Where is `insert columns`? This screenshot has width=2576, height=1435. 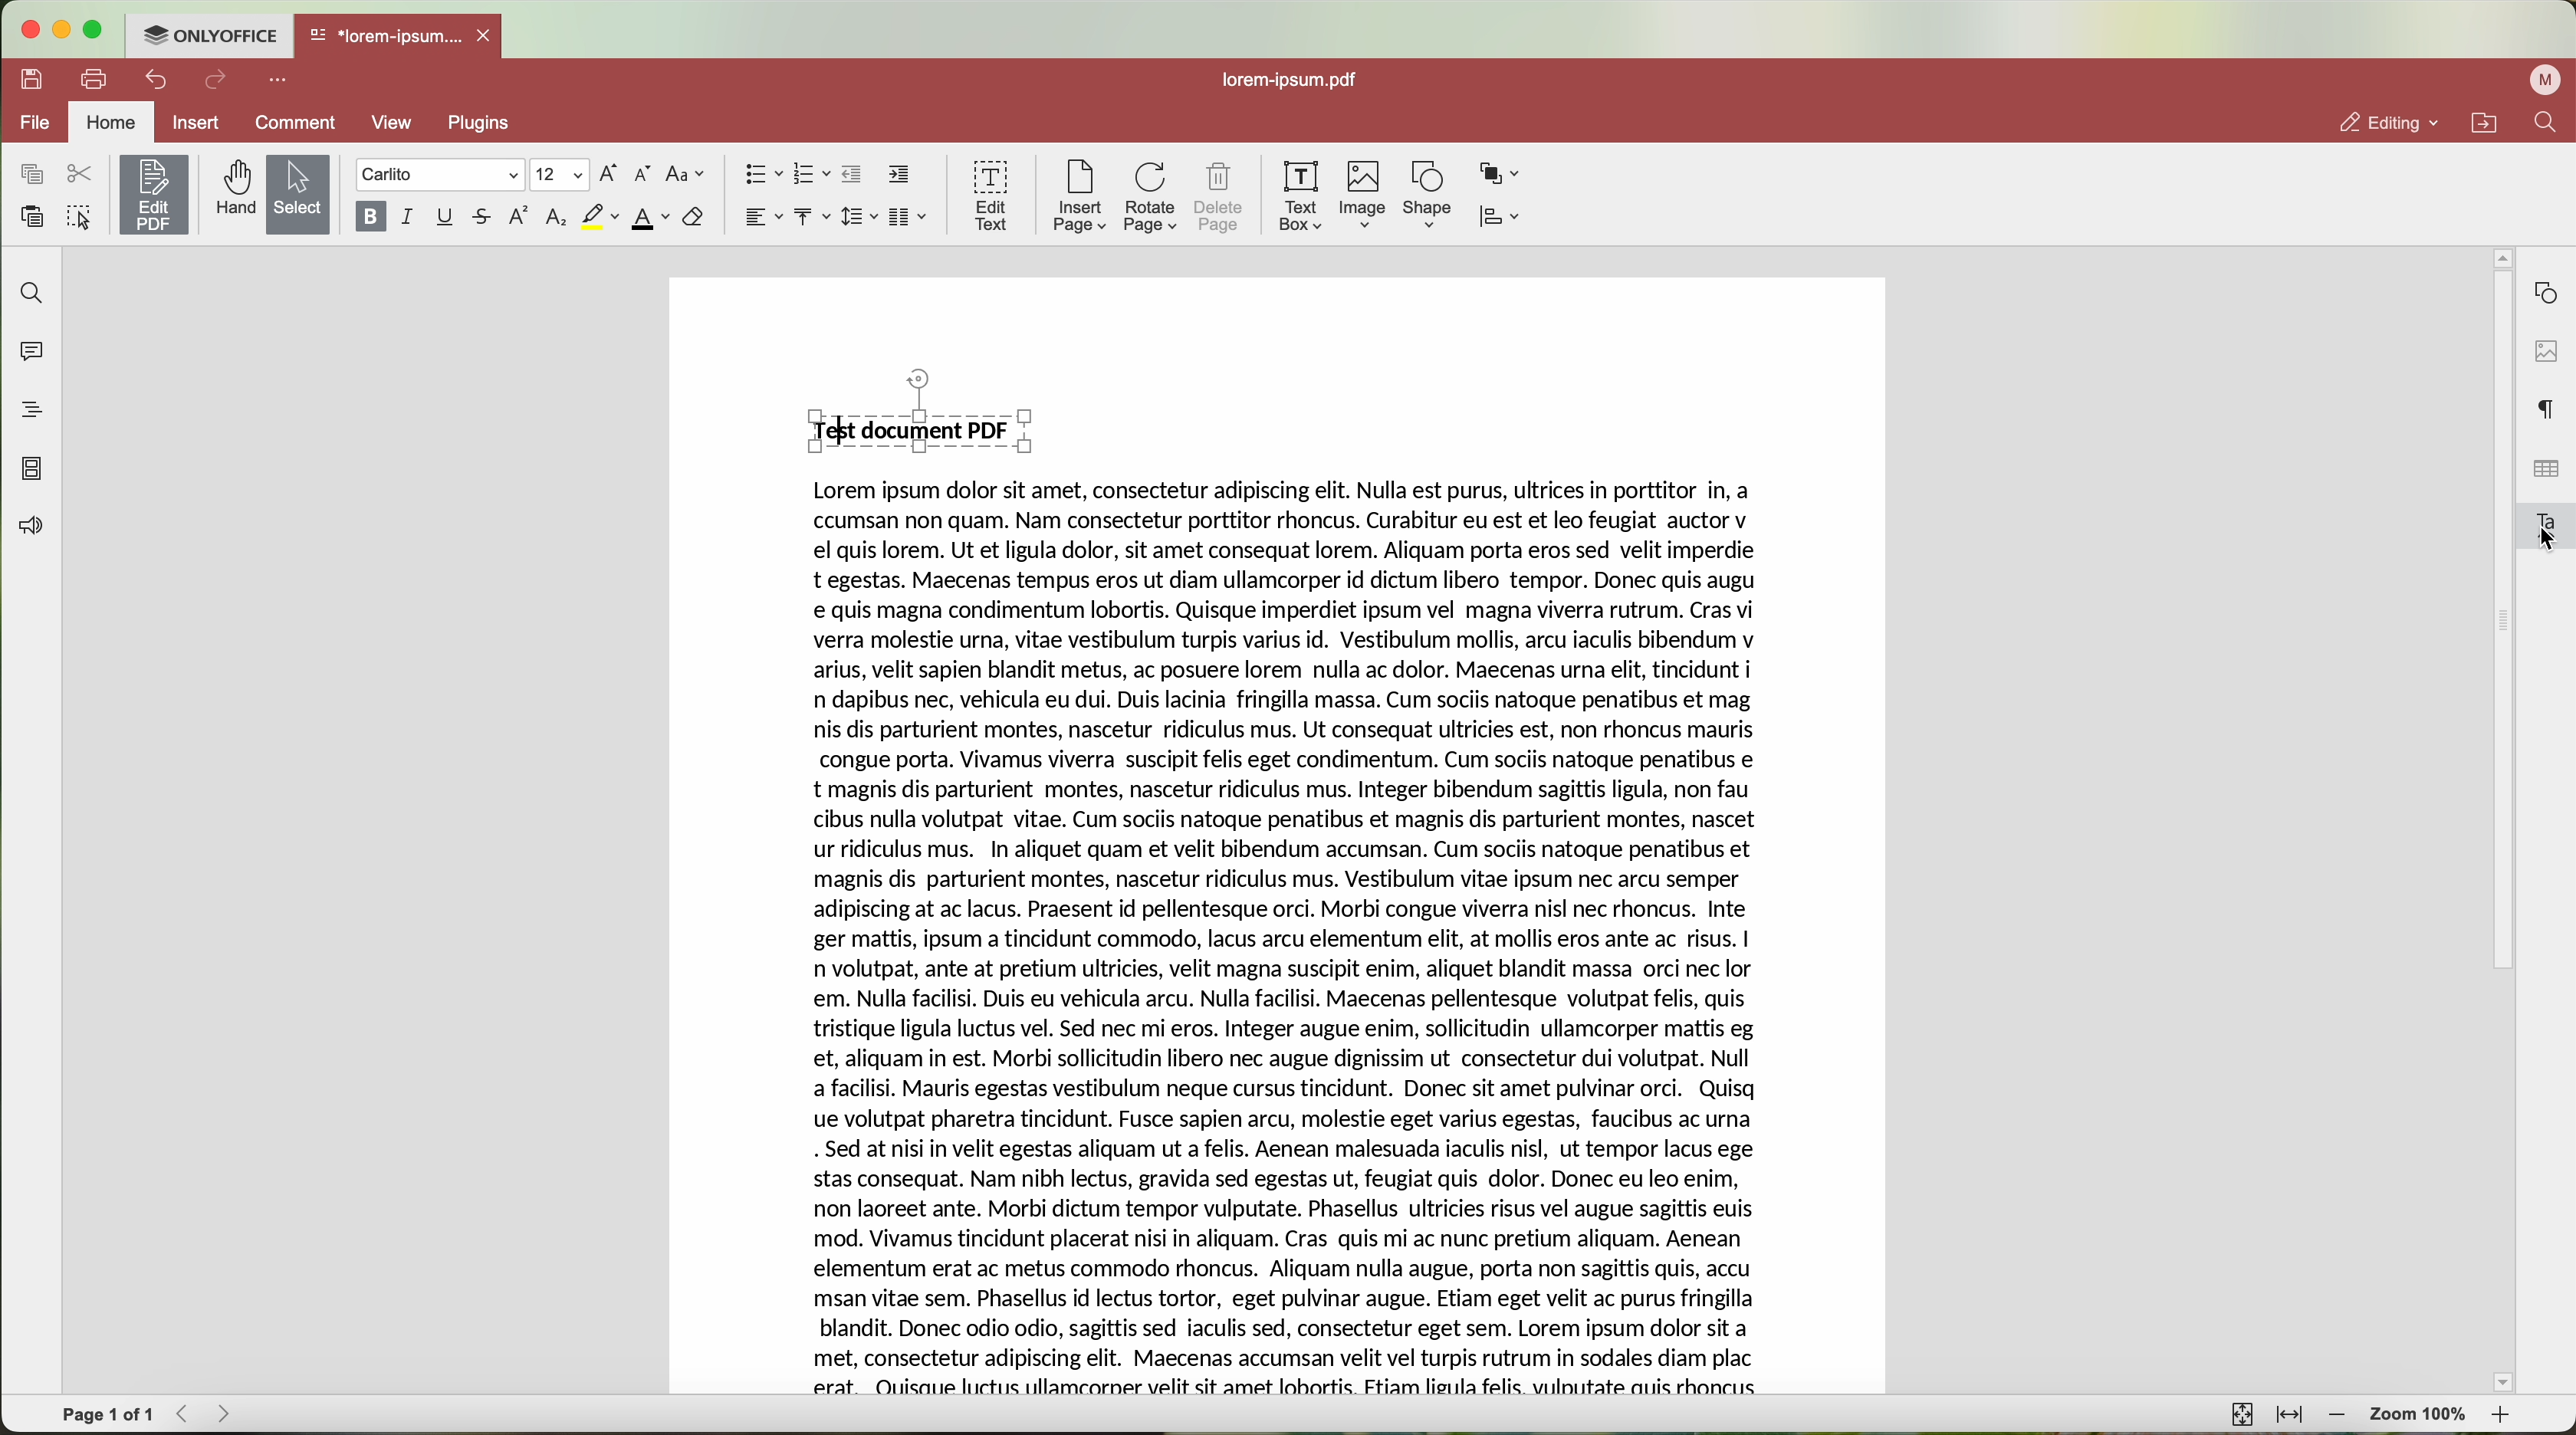
insert columns is located at coordinates (911, 217).